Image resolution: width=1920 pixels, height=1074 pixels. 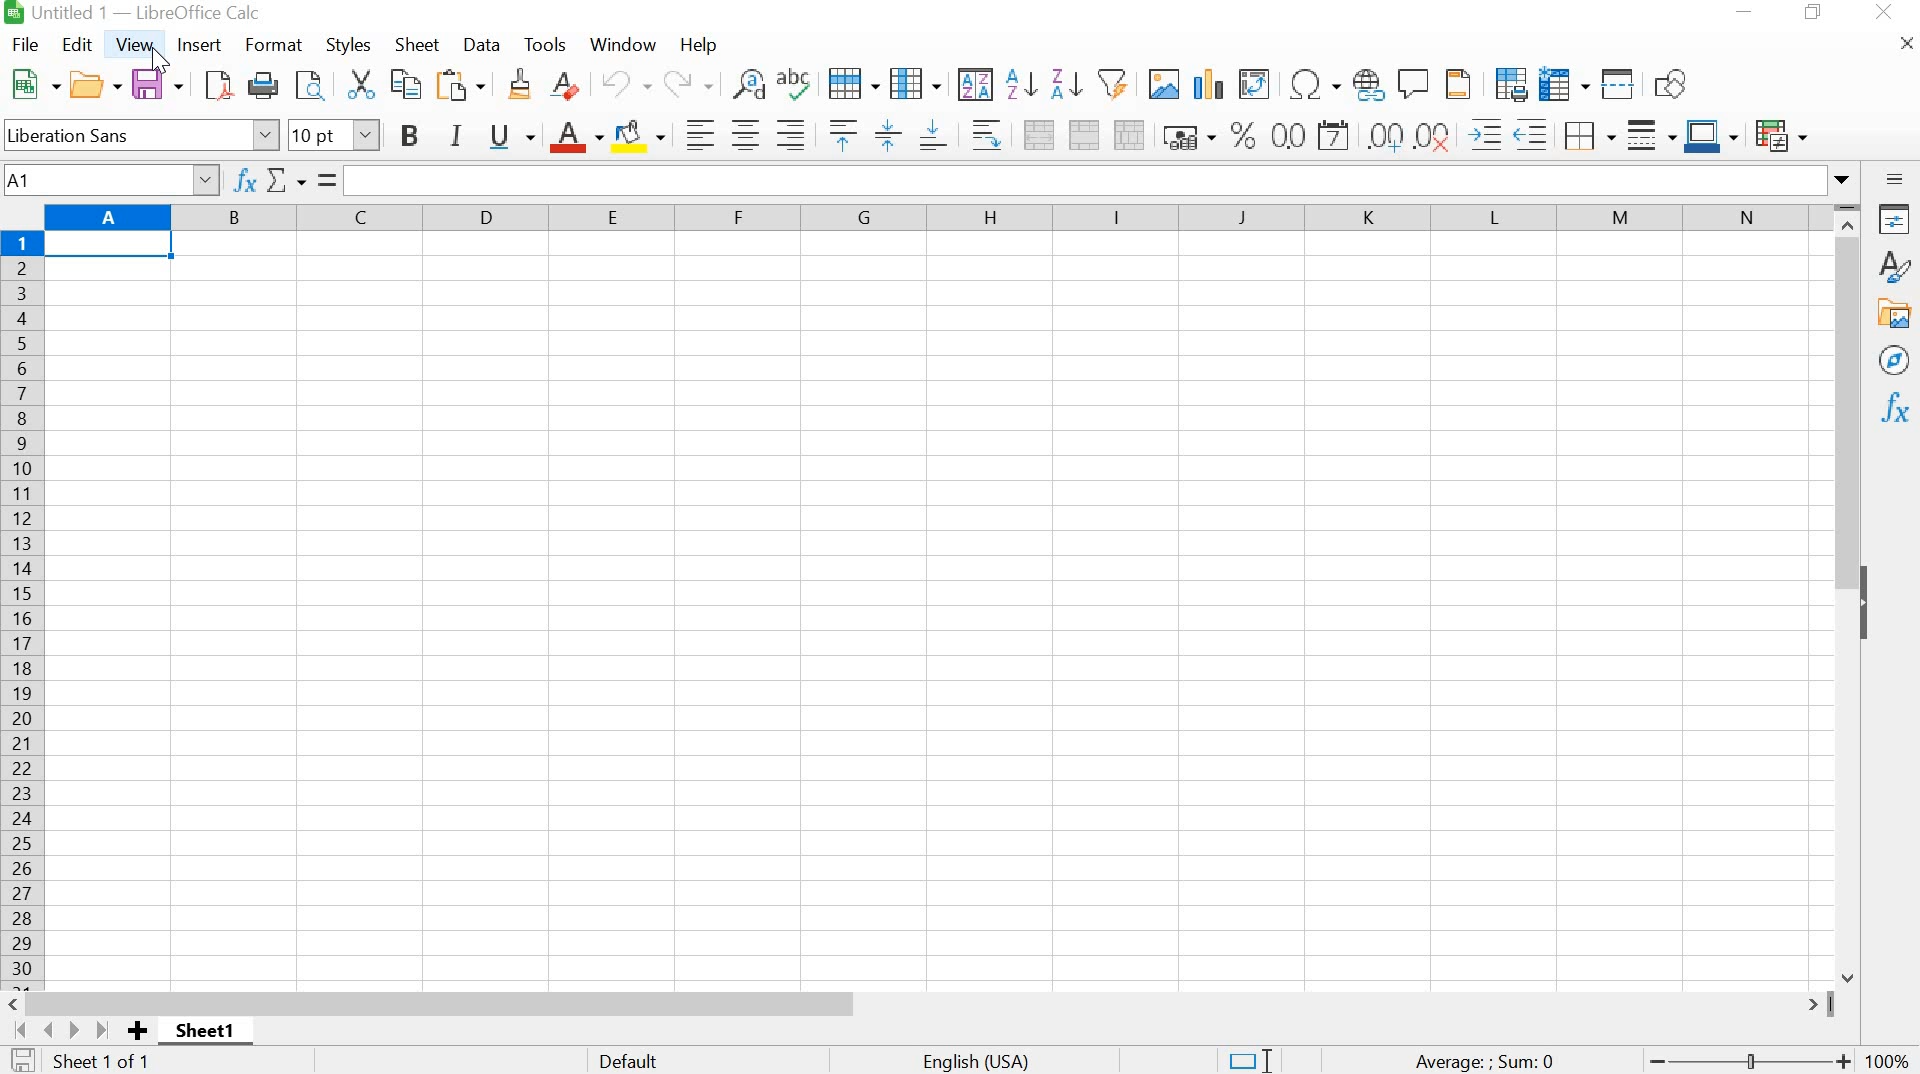 I want to click on COLUMNS, so click(x=937, y=222).